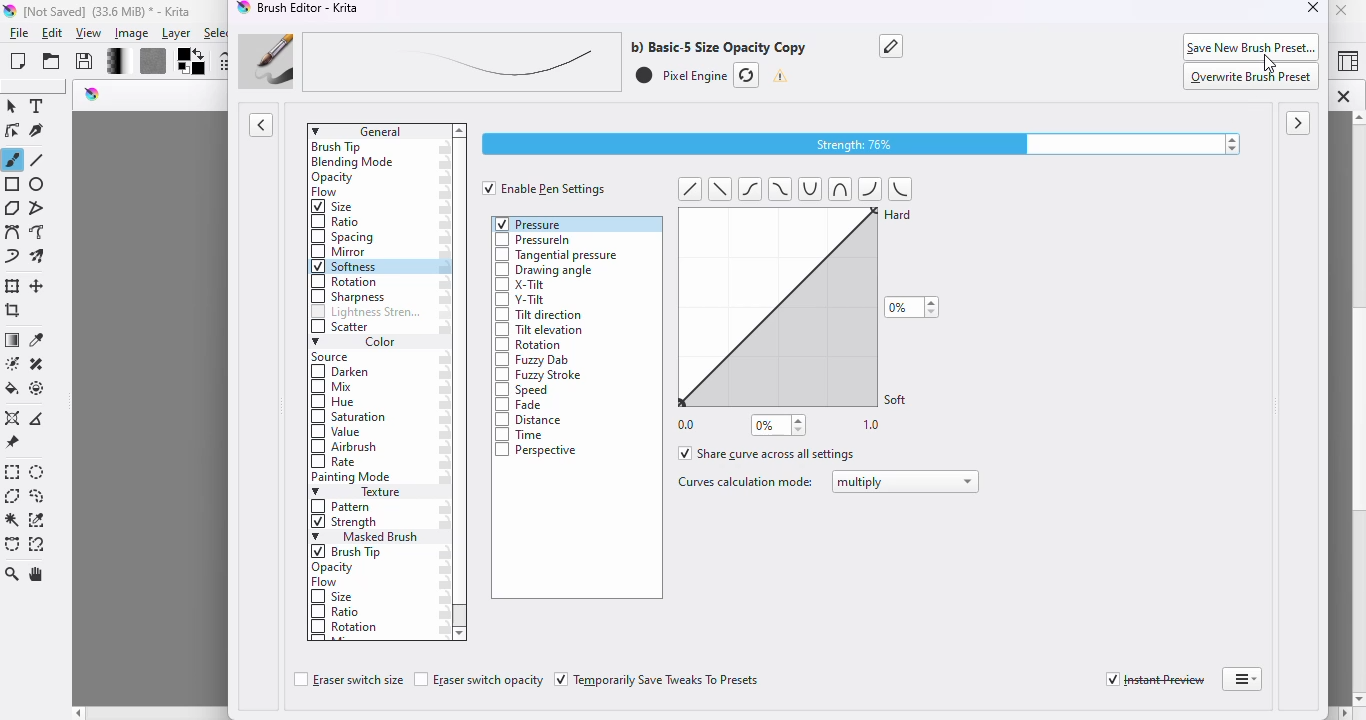 This screenshot has width=1366, height=720. Describe the element at coordinates (345, 524) in the screenshot. I see `strength` at that location.